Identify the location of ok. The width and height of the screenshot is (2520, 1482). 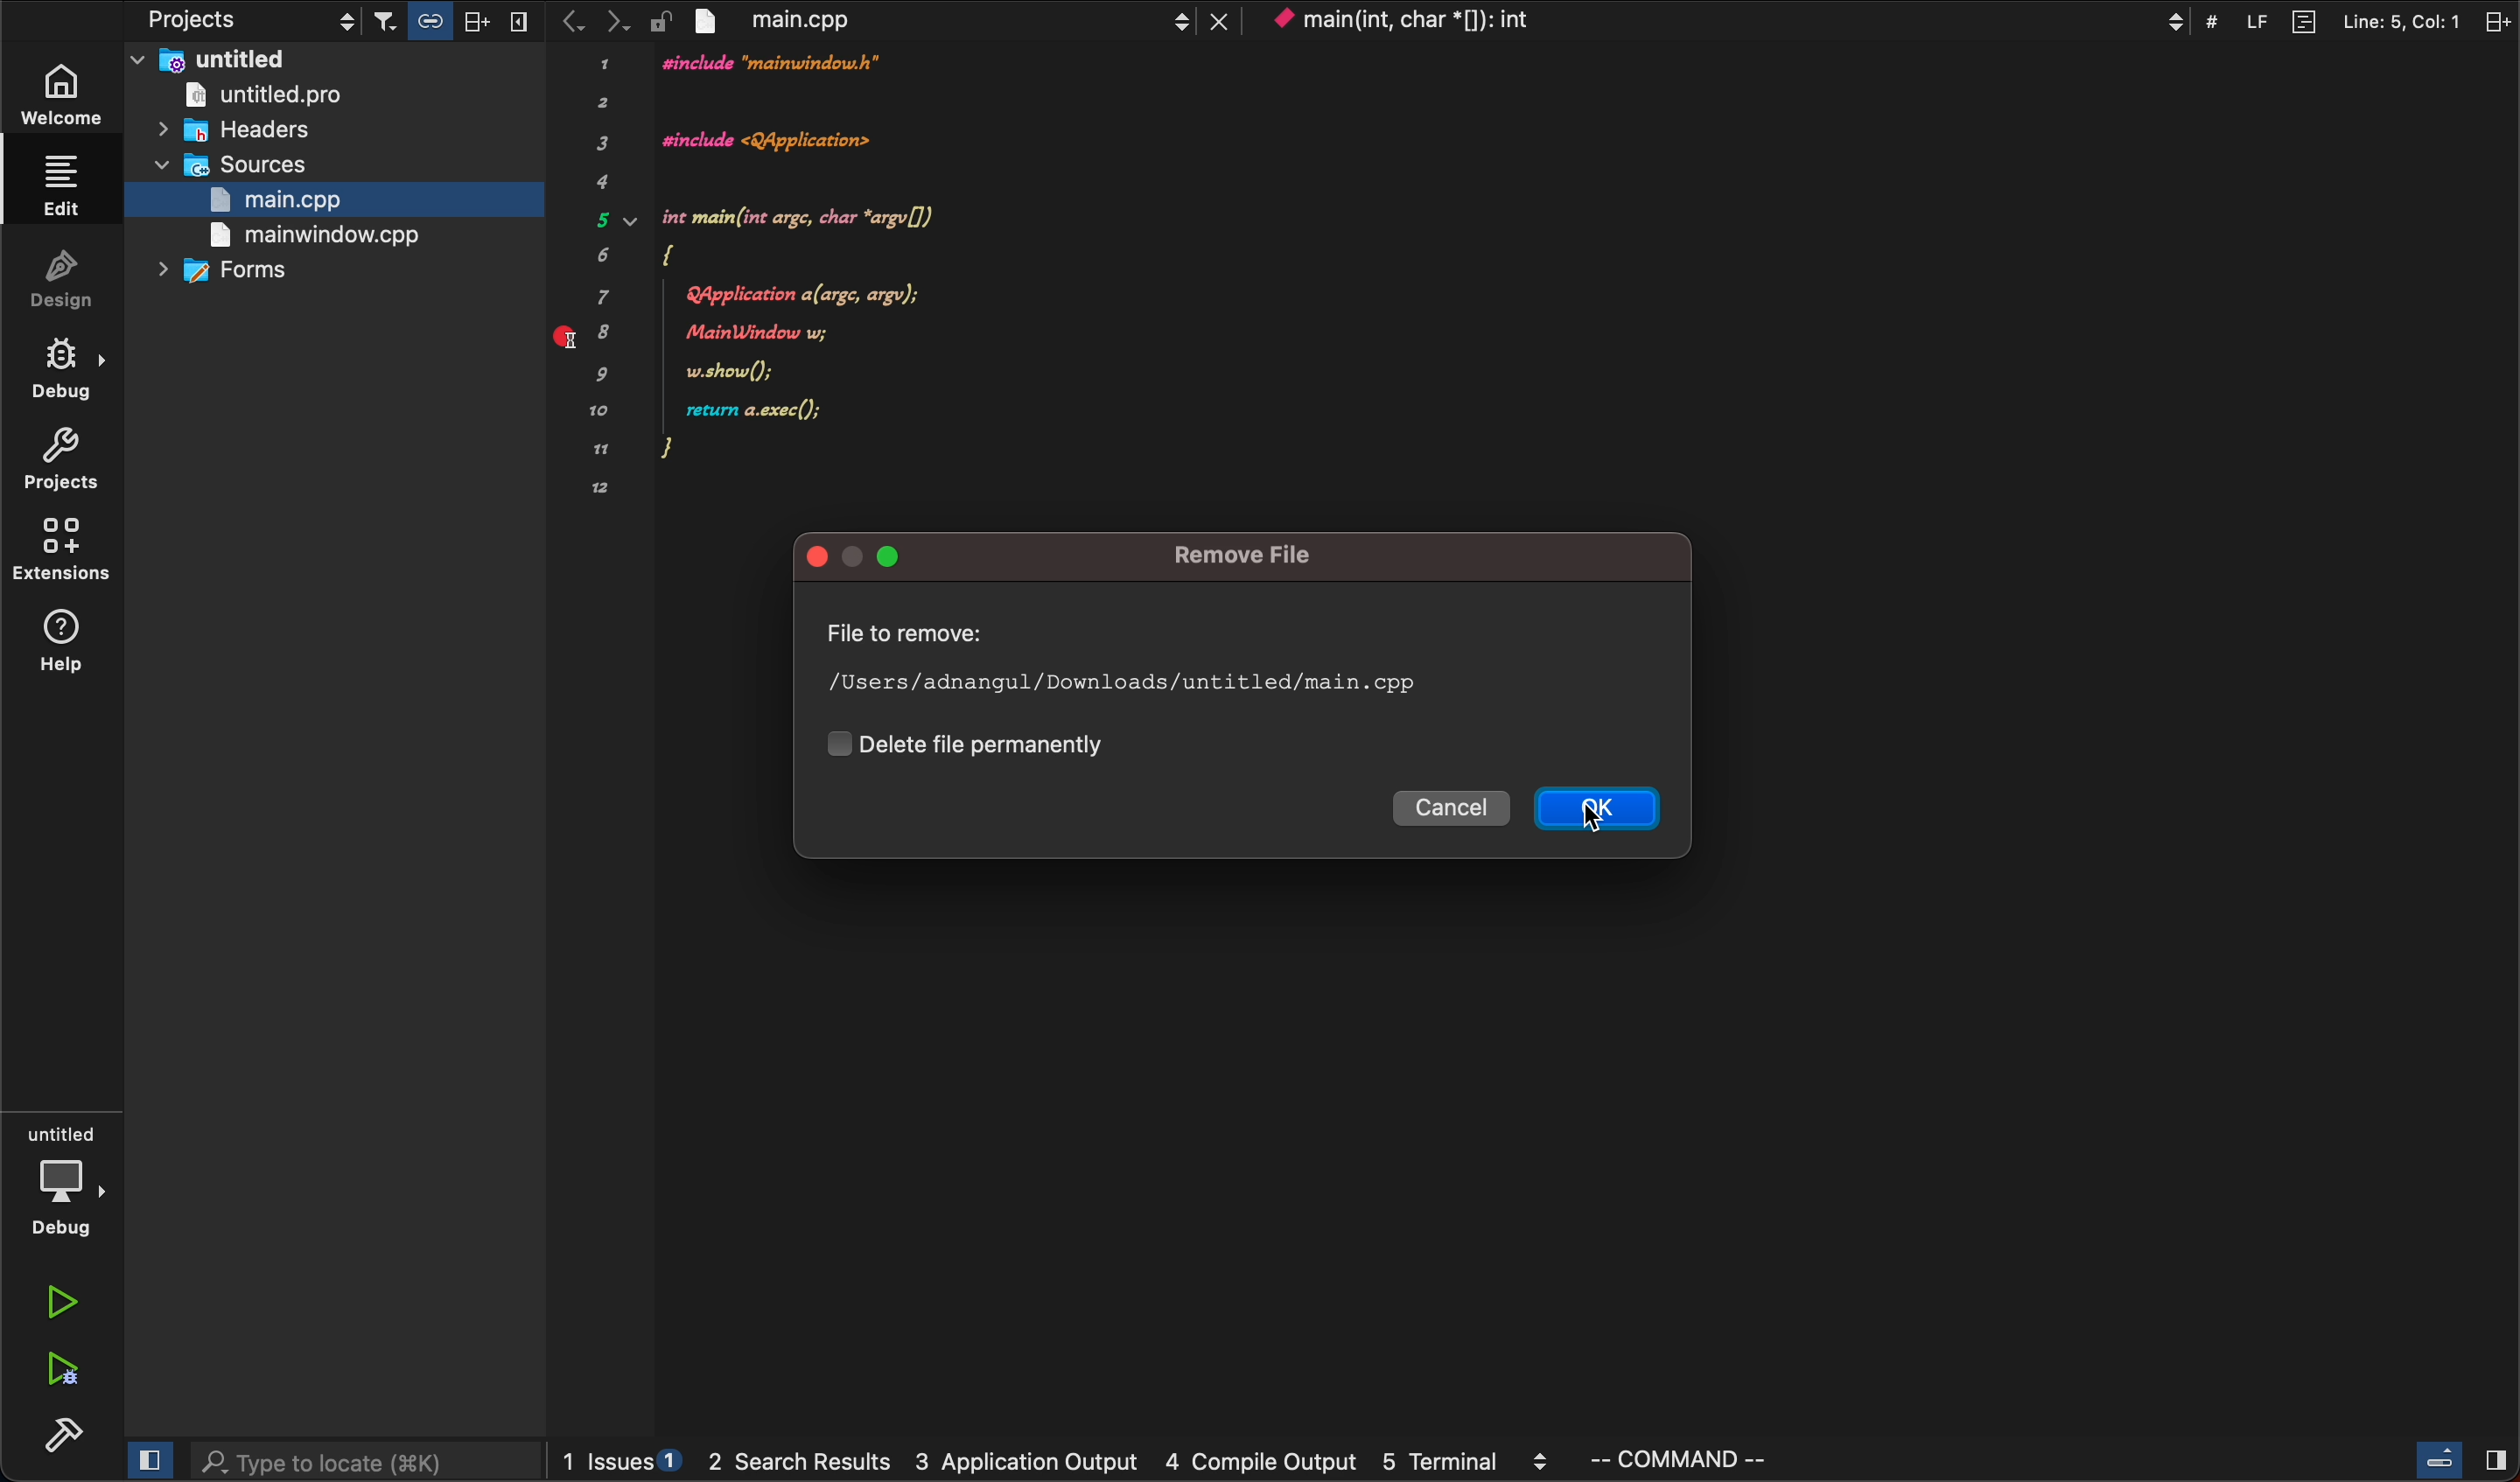
(1601, 812).